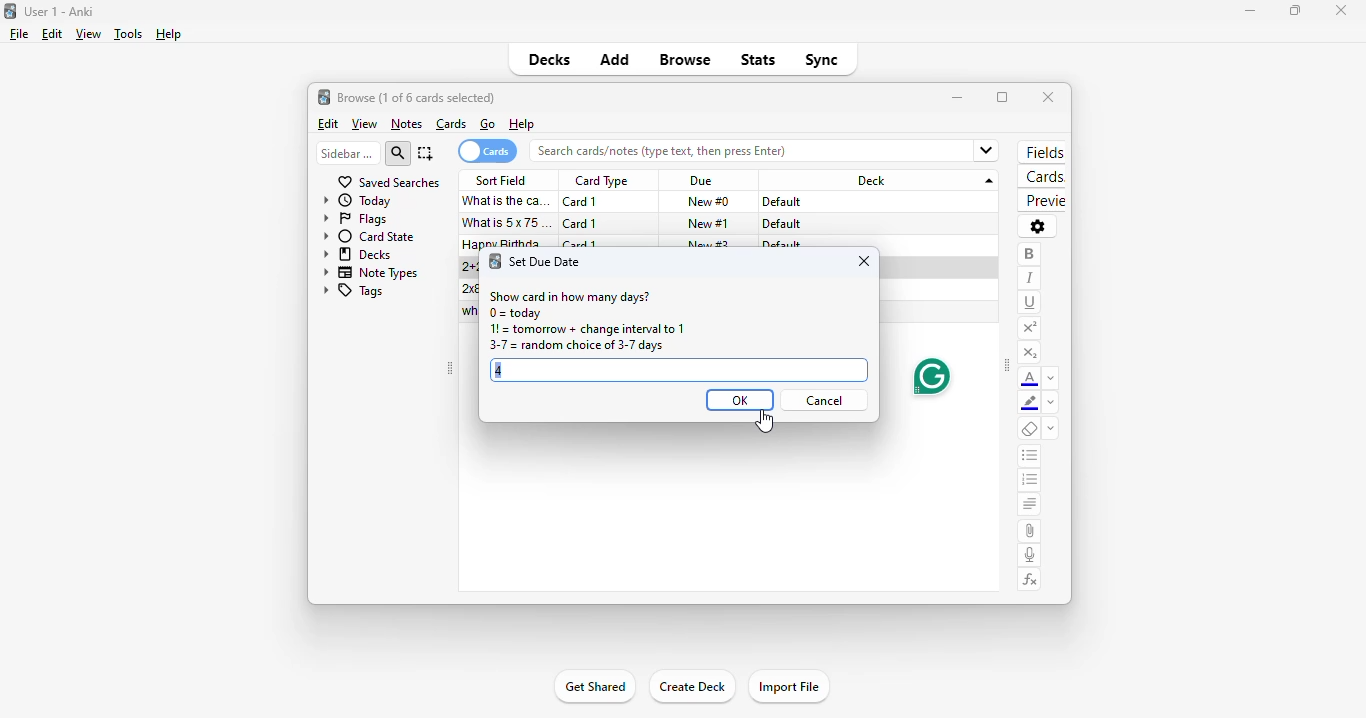 The width and height of the screenshot is (1366, 718). I want to click on tools, so click(127, 35).